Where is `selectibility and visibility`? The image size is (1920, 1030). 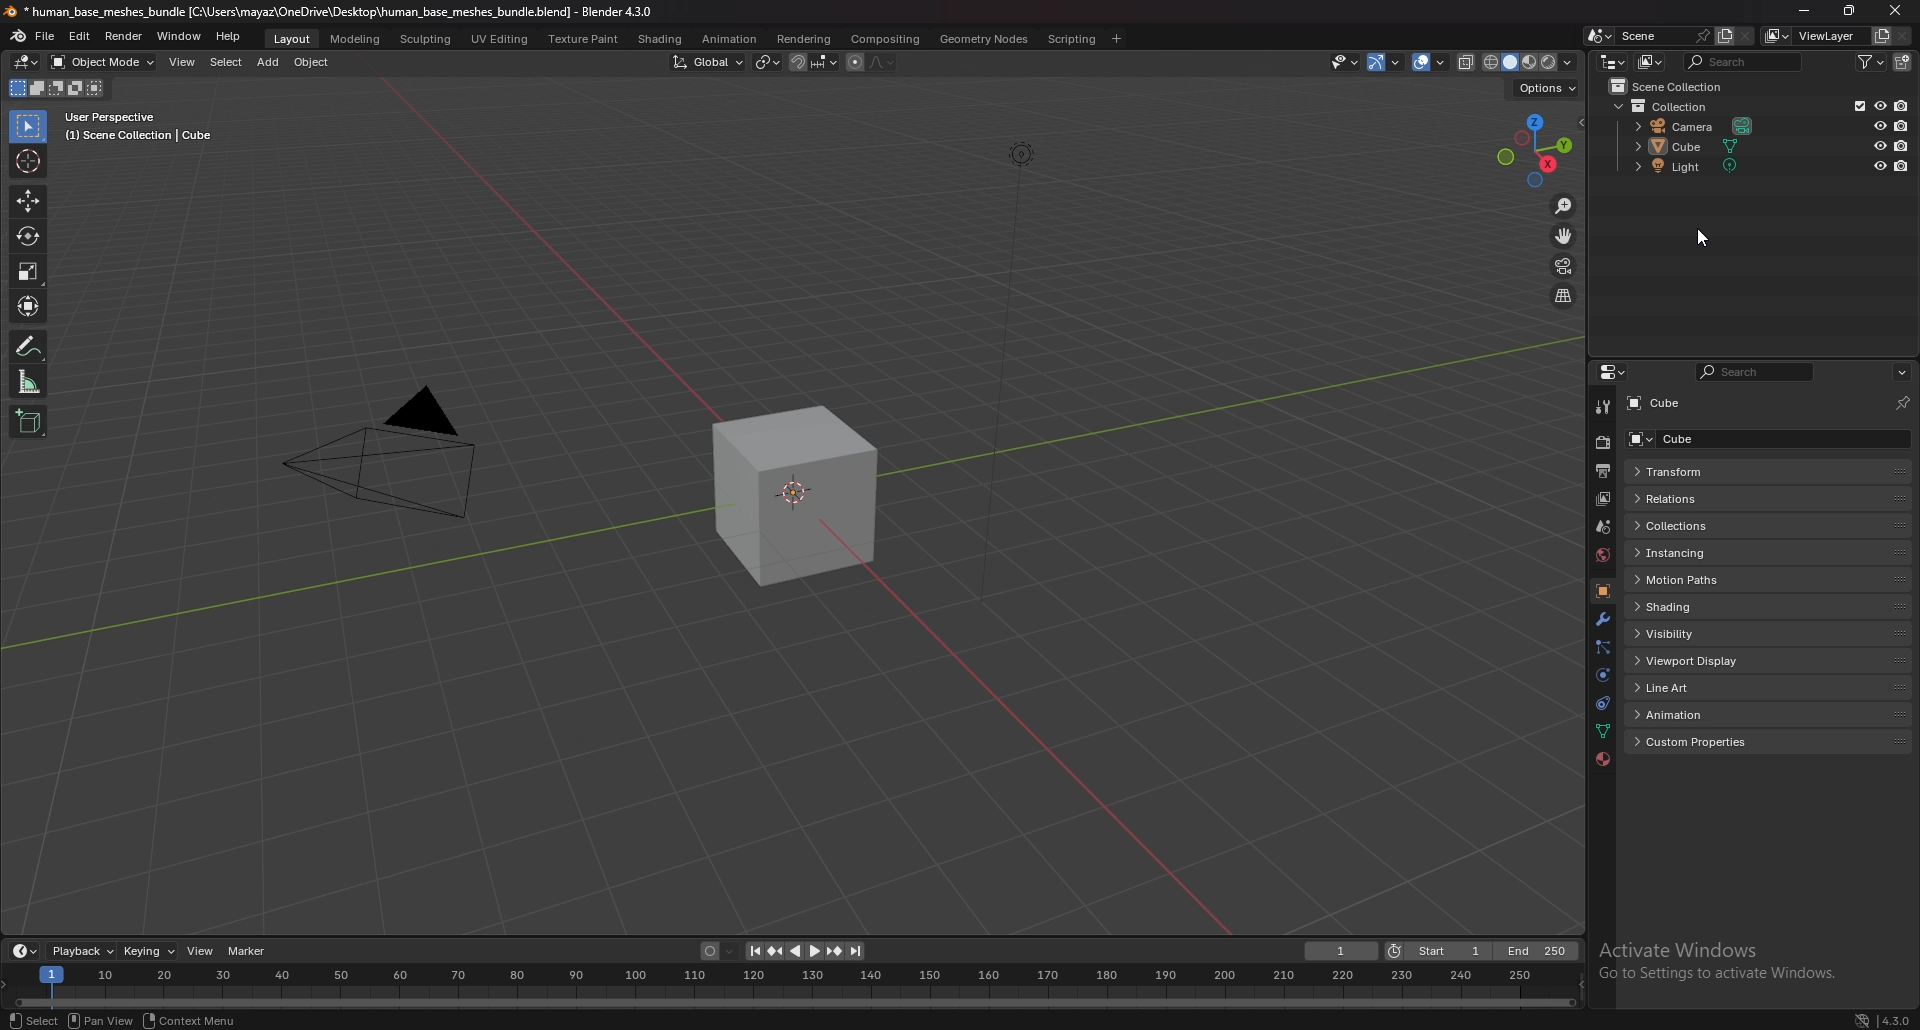
selectibility and visibility is located at coordinates (1346, 62).